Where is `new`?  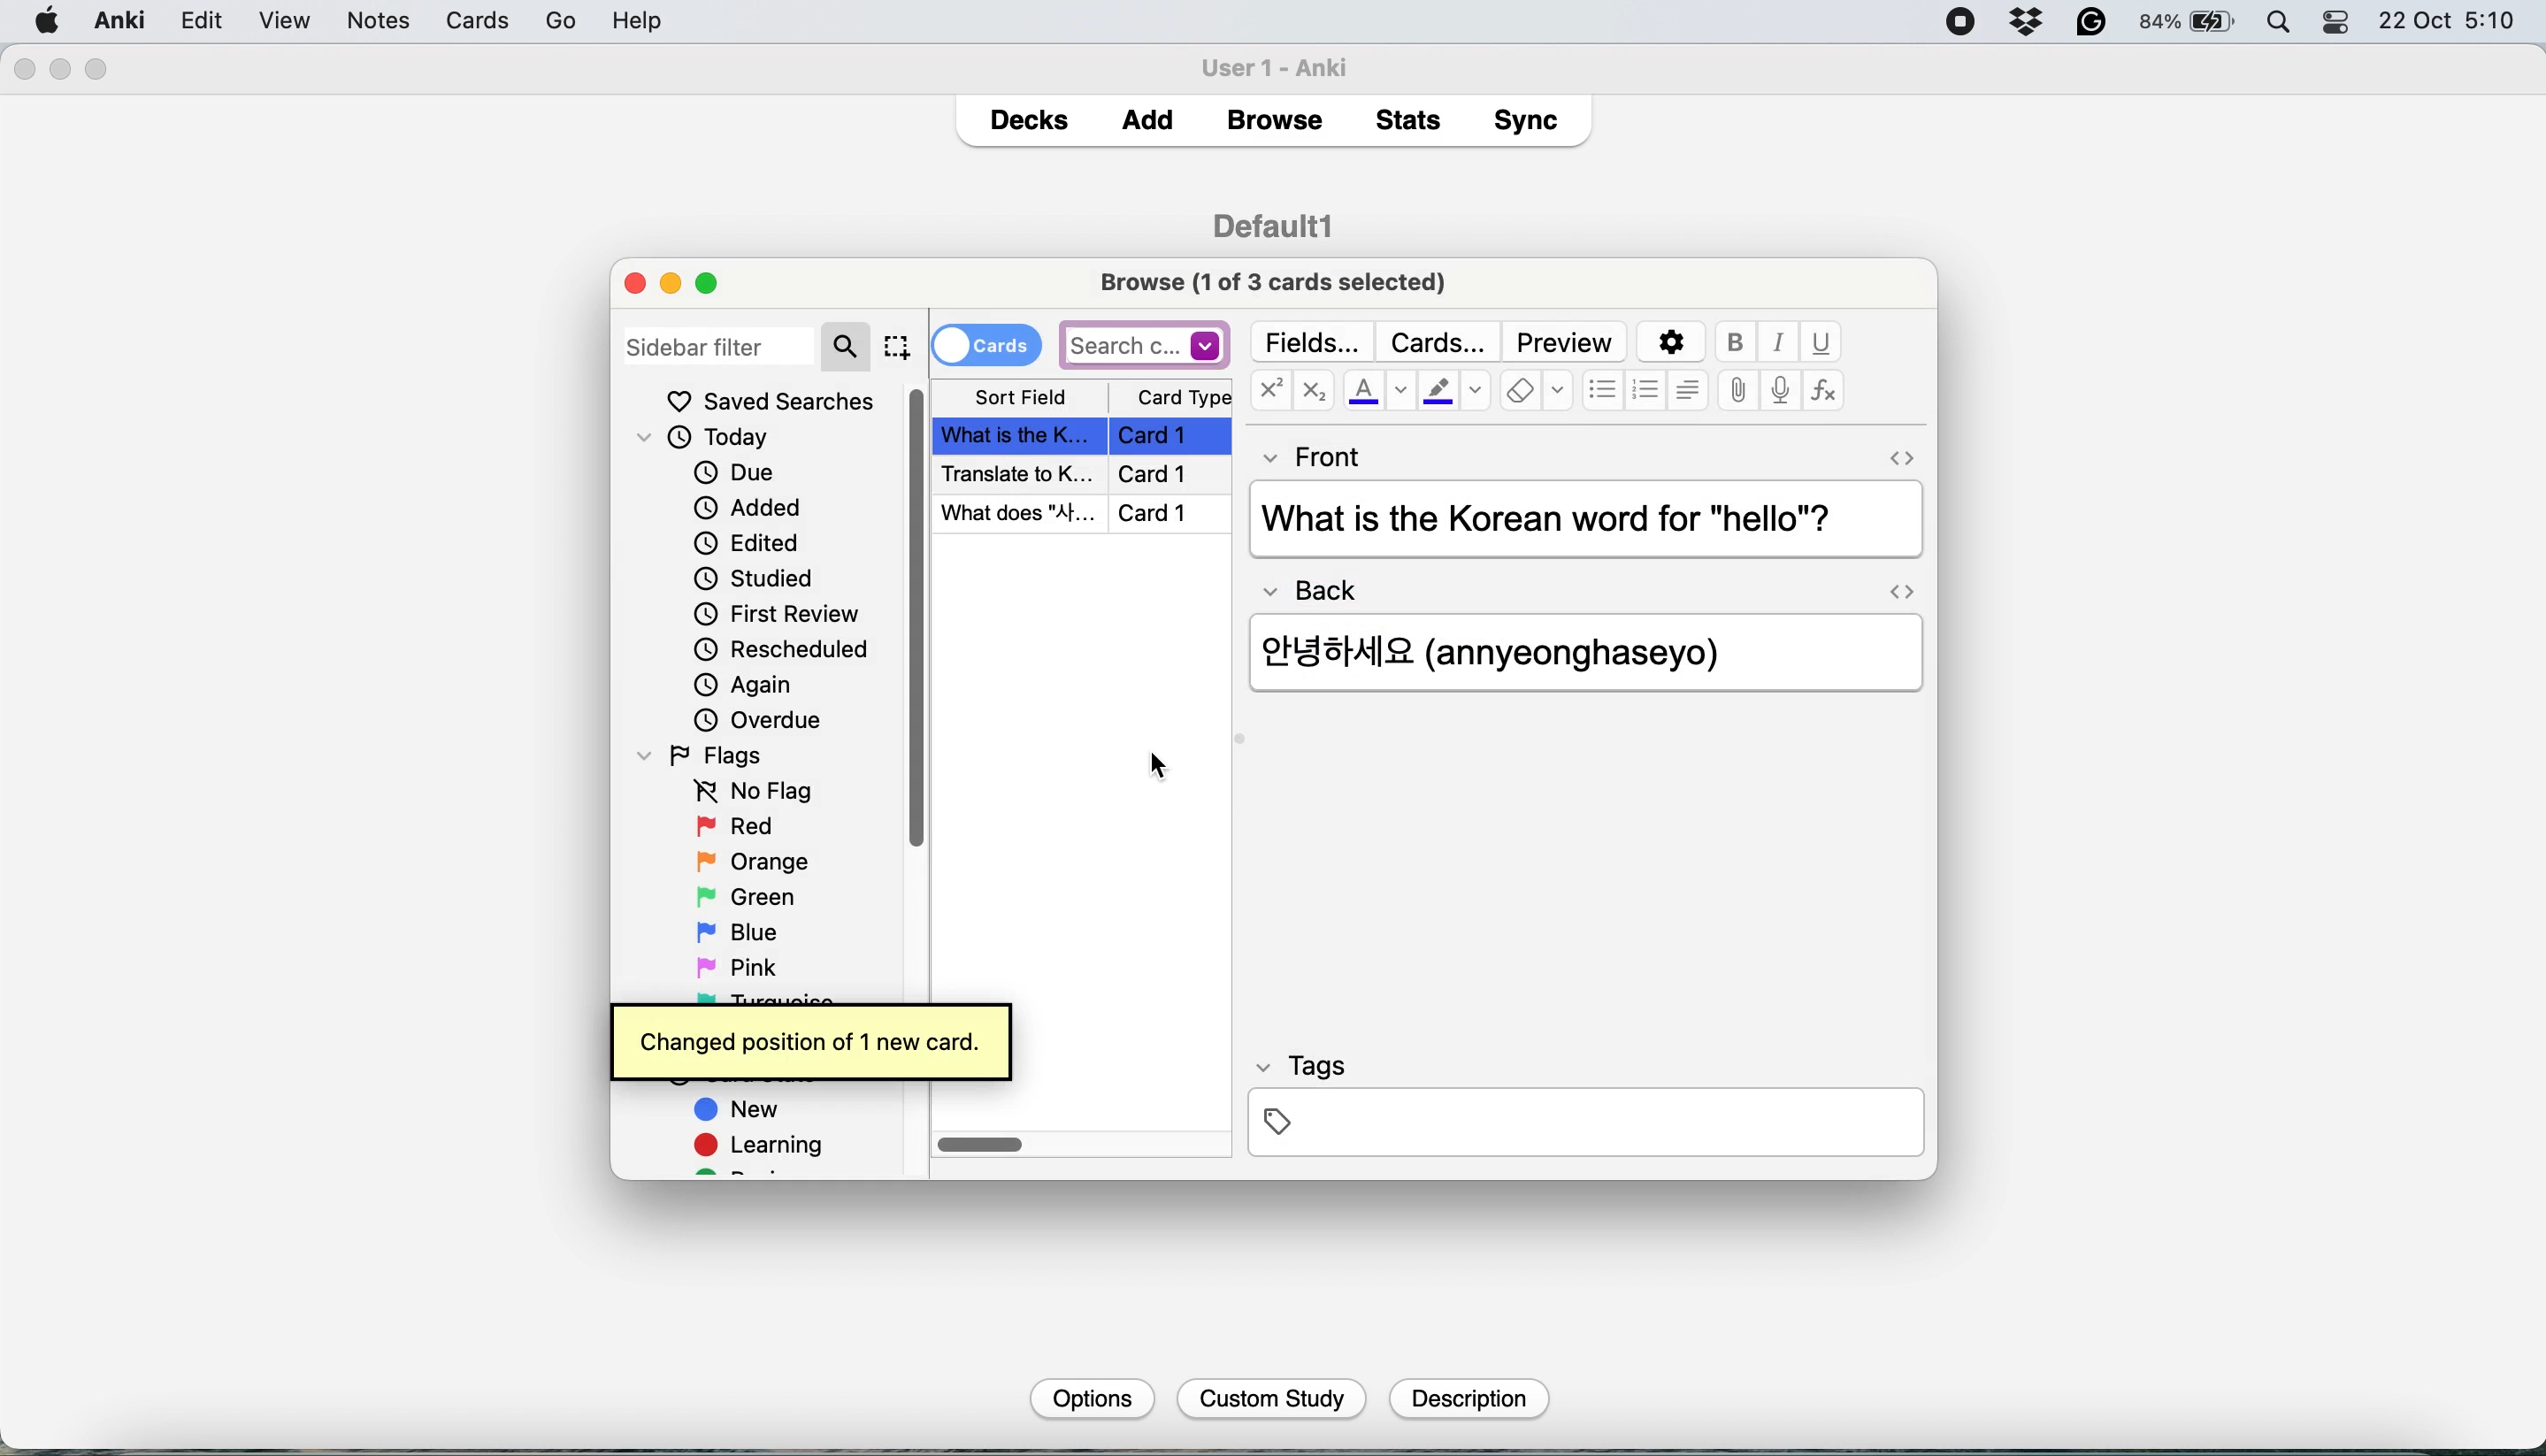
new is located at coordinates (740, 1112).